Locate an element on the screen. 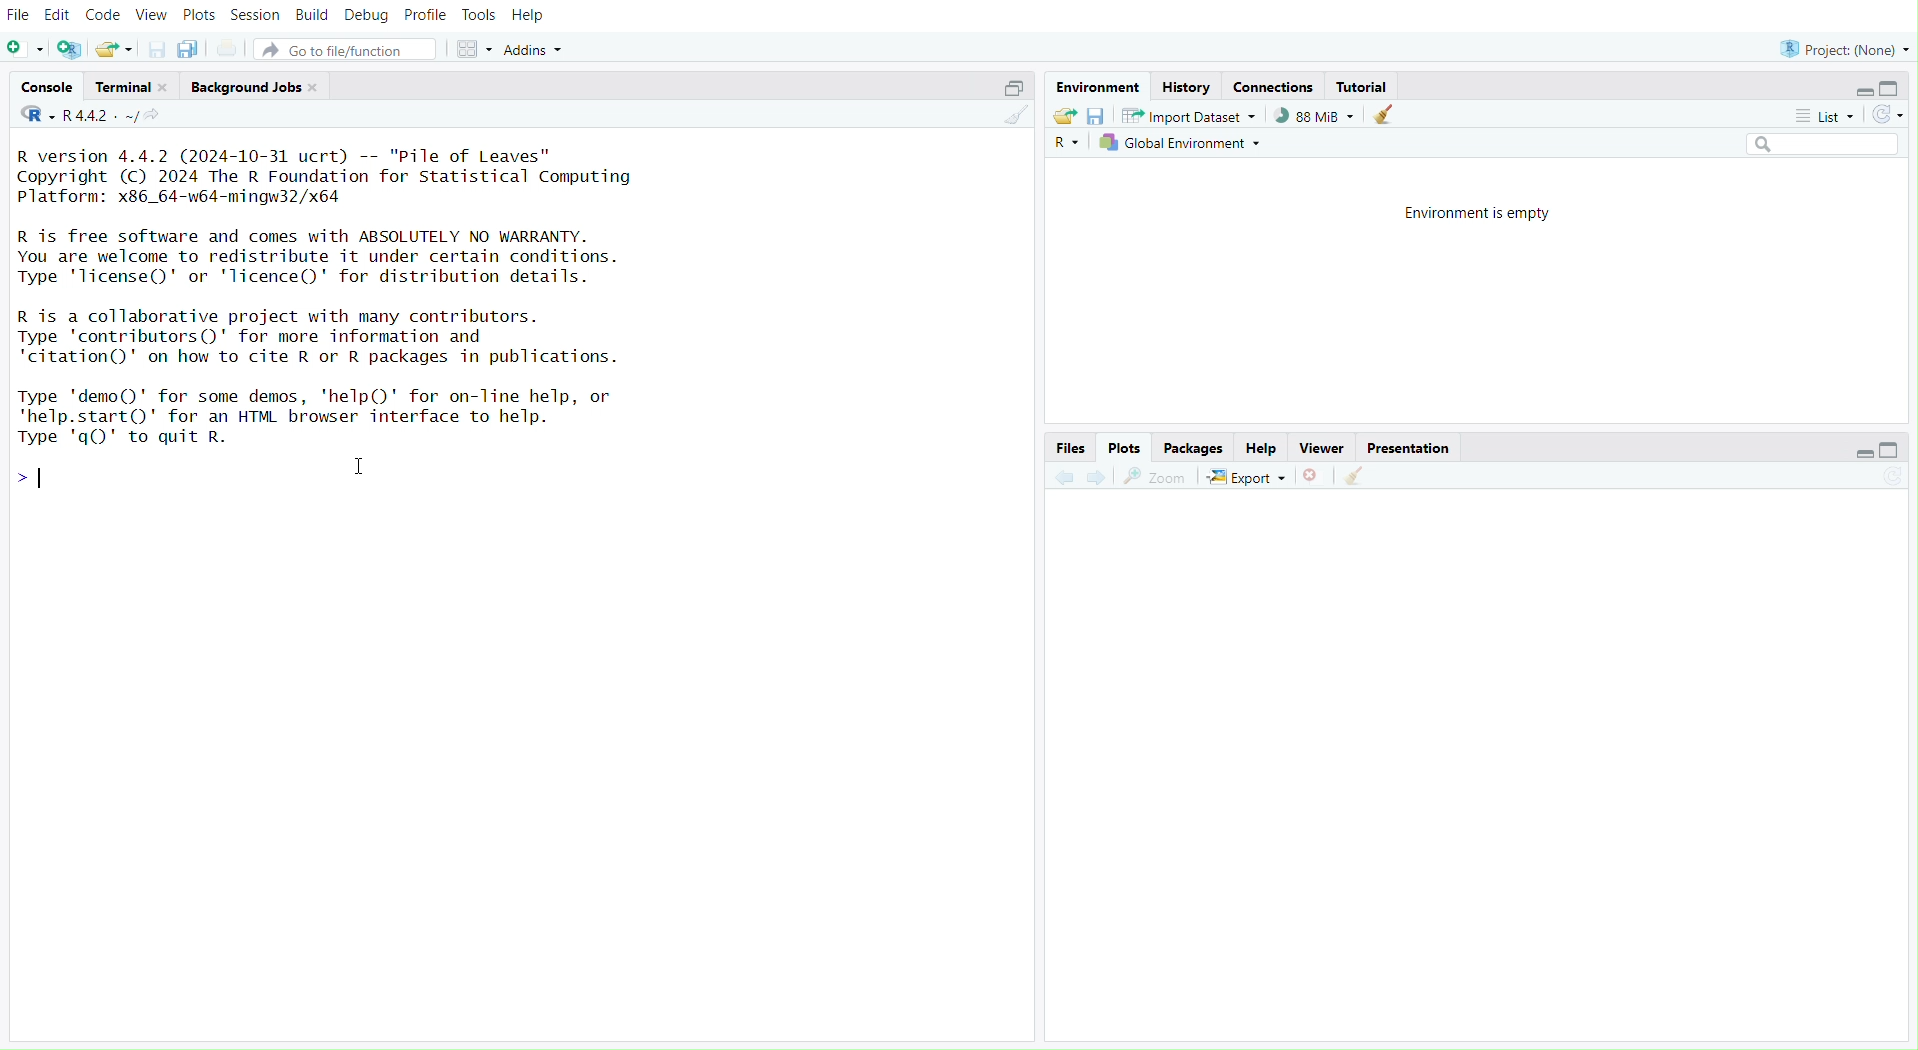 The image size is (1918, 1050). Export is located at coordinates (1247, 476).